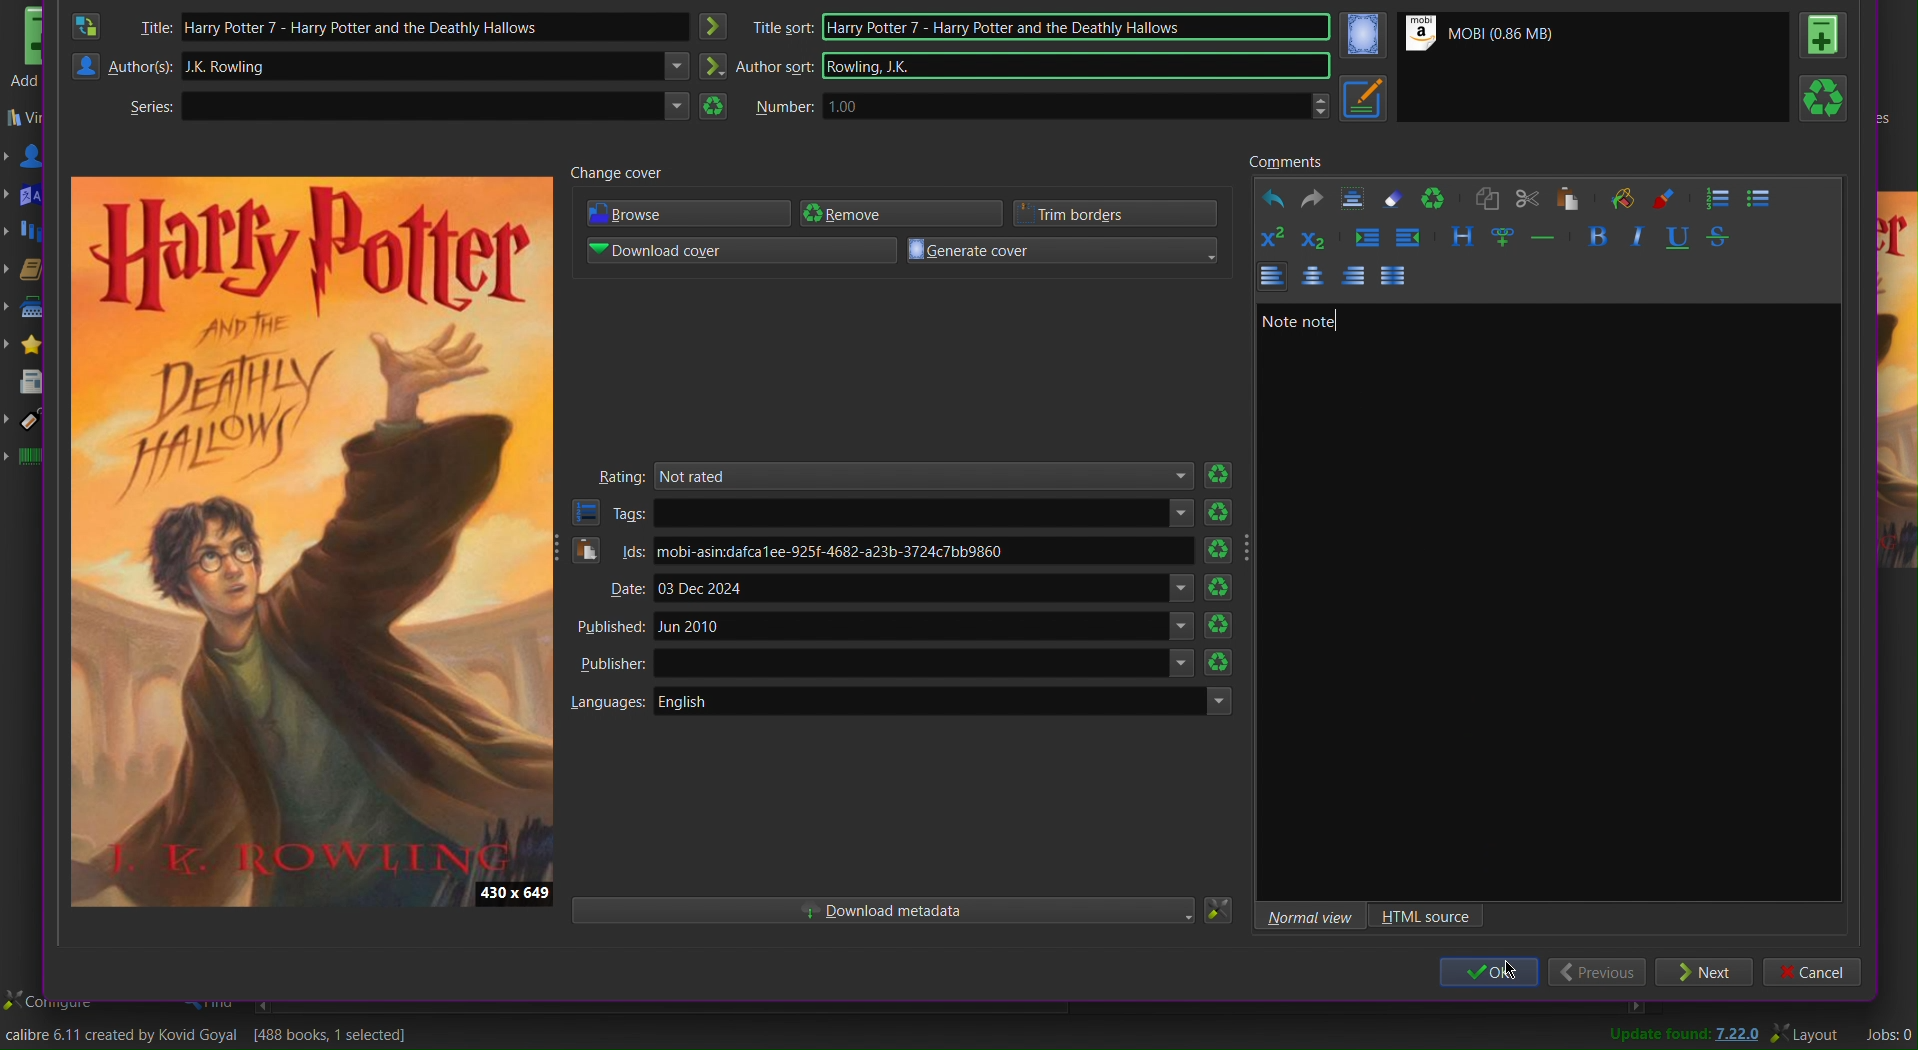 The height and width of the screenshot is (1050, 1918). What do you see at coordinates (1896, 385) in the screenshot?
I see `preview cover` at bounding box center [1896, 385].